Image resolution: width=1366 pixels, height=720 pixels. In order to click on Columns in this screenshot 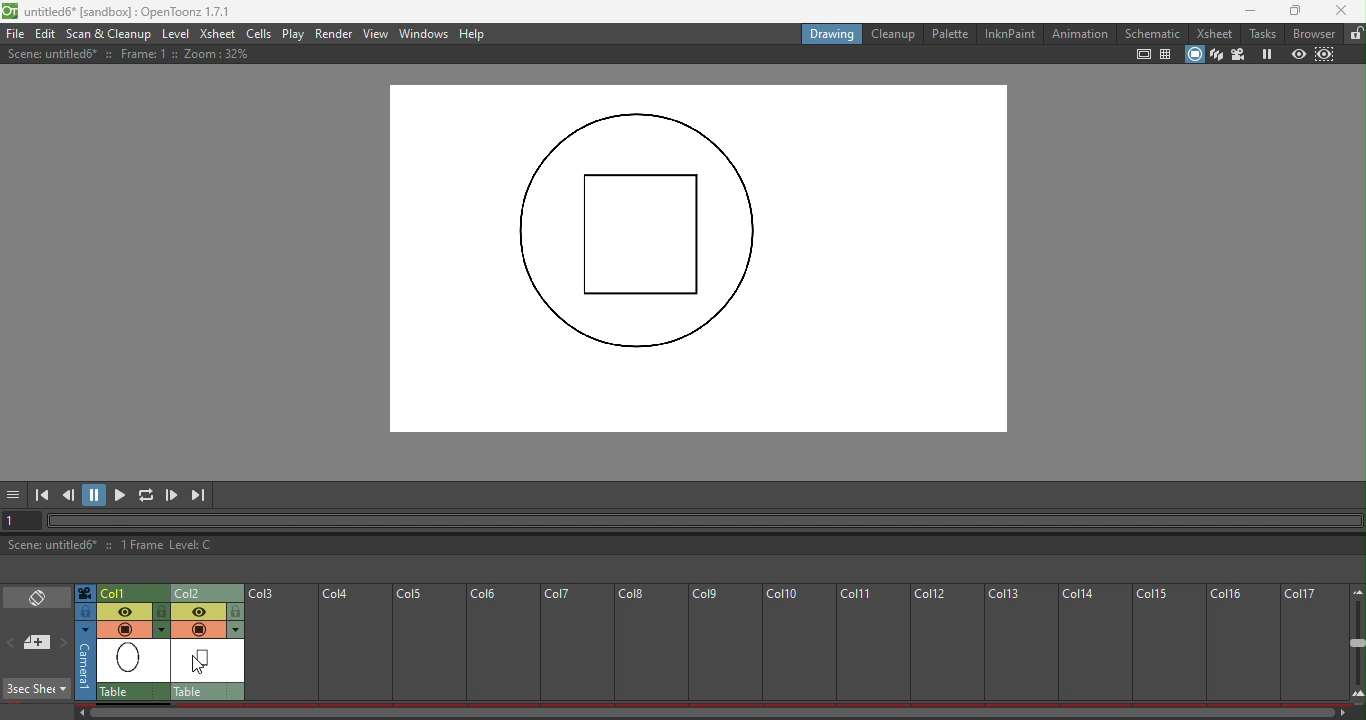, I will do `click(786, 639)`.